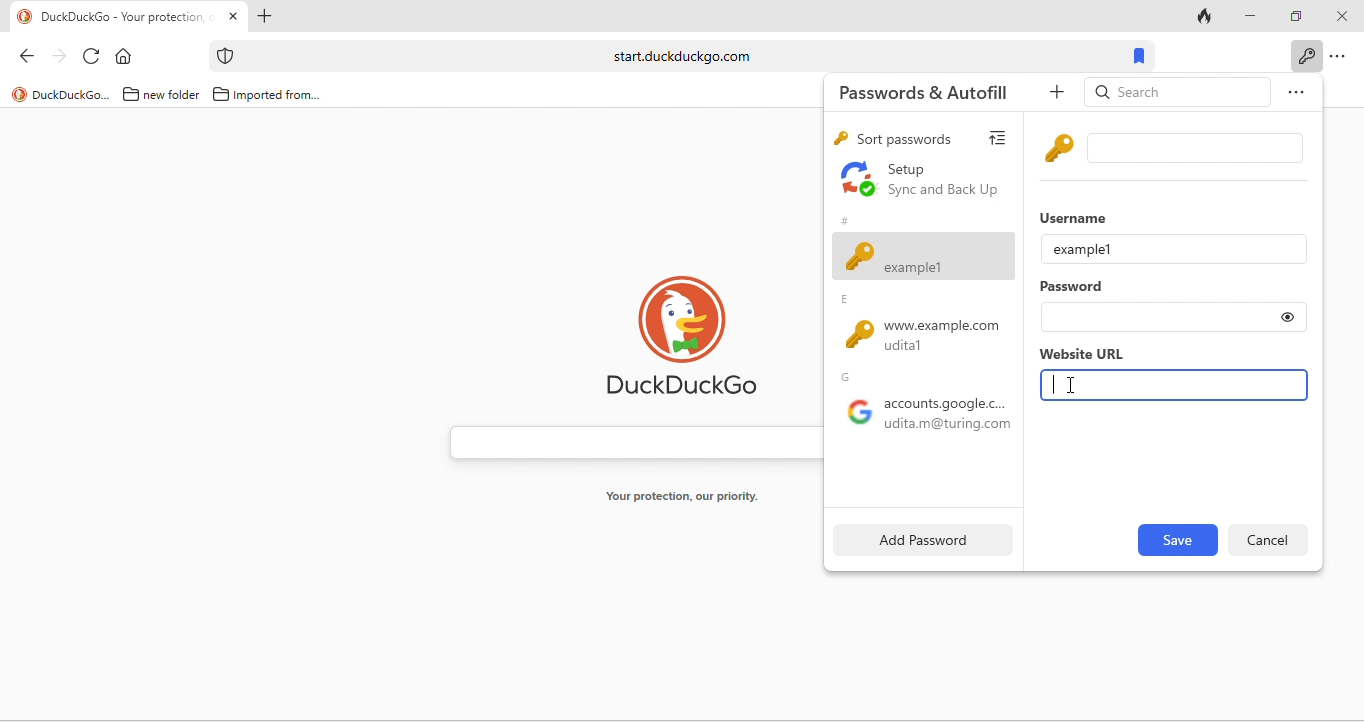  What do you see at coordinates (844, 218) in the screenshot?
I see `#` at bounding box center [844, 218].